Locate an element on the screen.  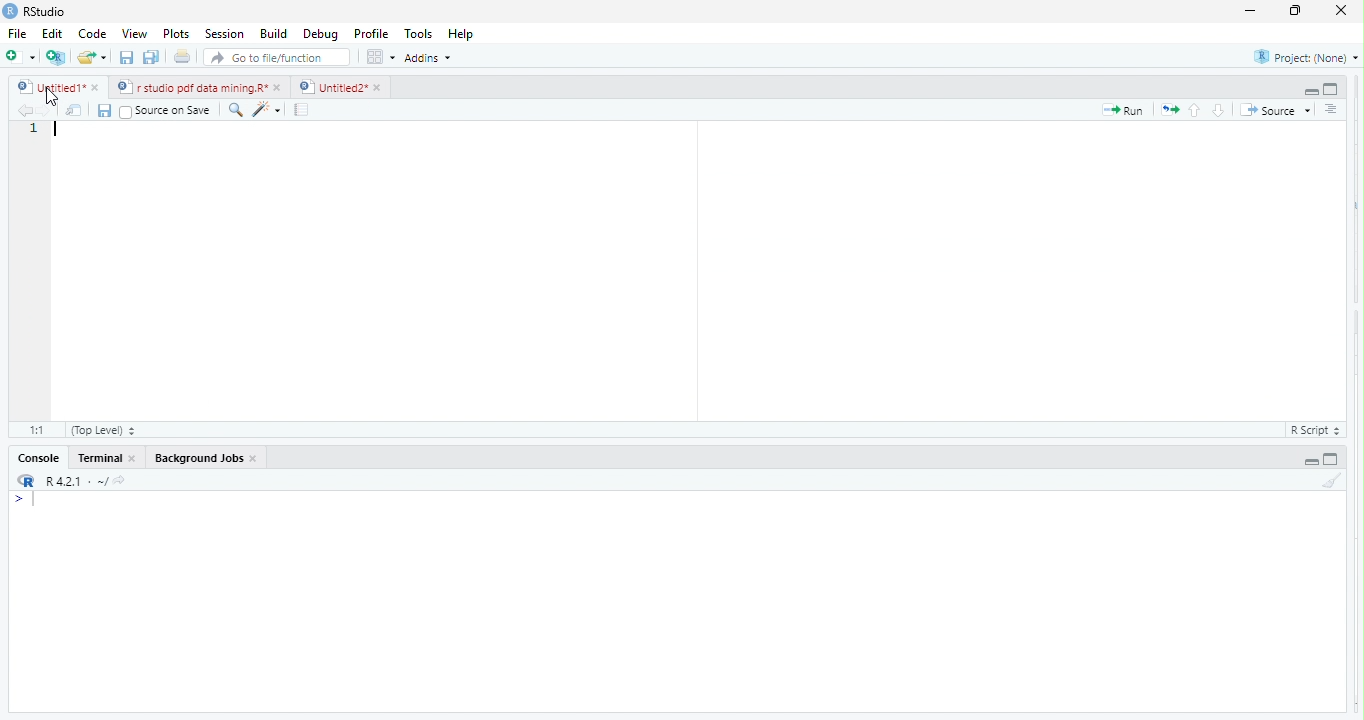
Background Jobs is located at coordinates (196, 456).